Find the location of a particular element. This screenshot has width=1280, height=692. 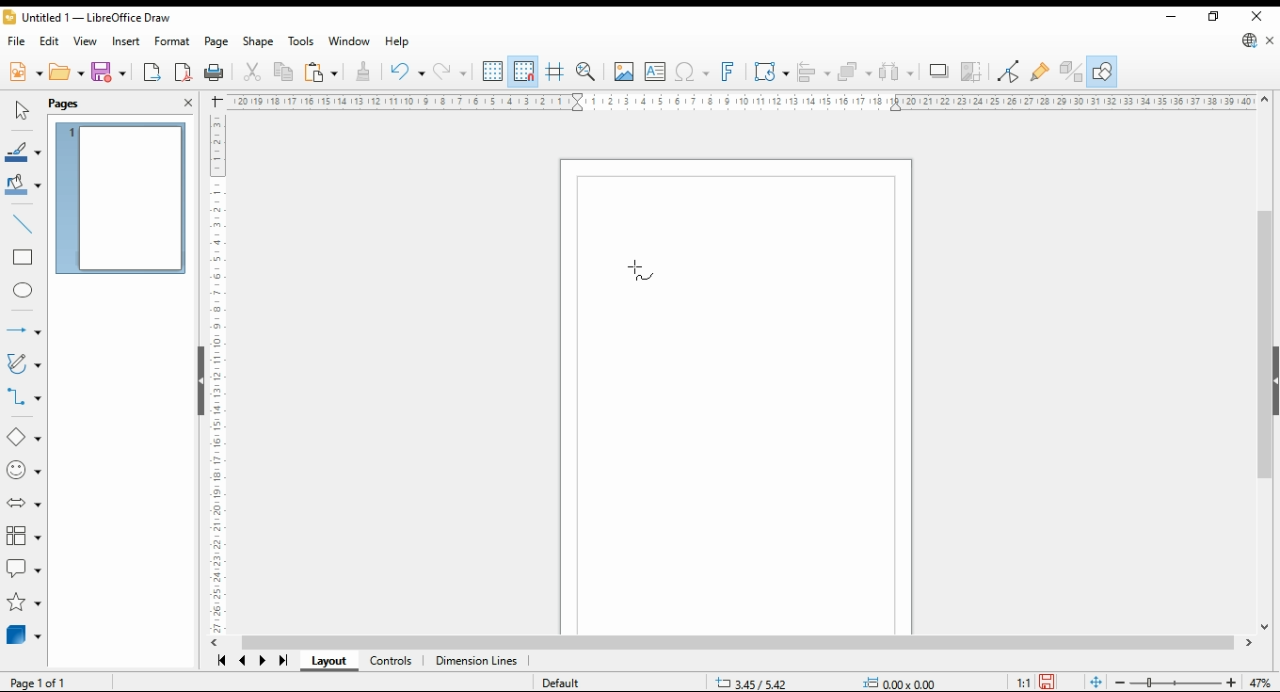

snap to grids is located at coordinates (524, 71).